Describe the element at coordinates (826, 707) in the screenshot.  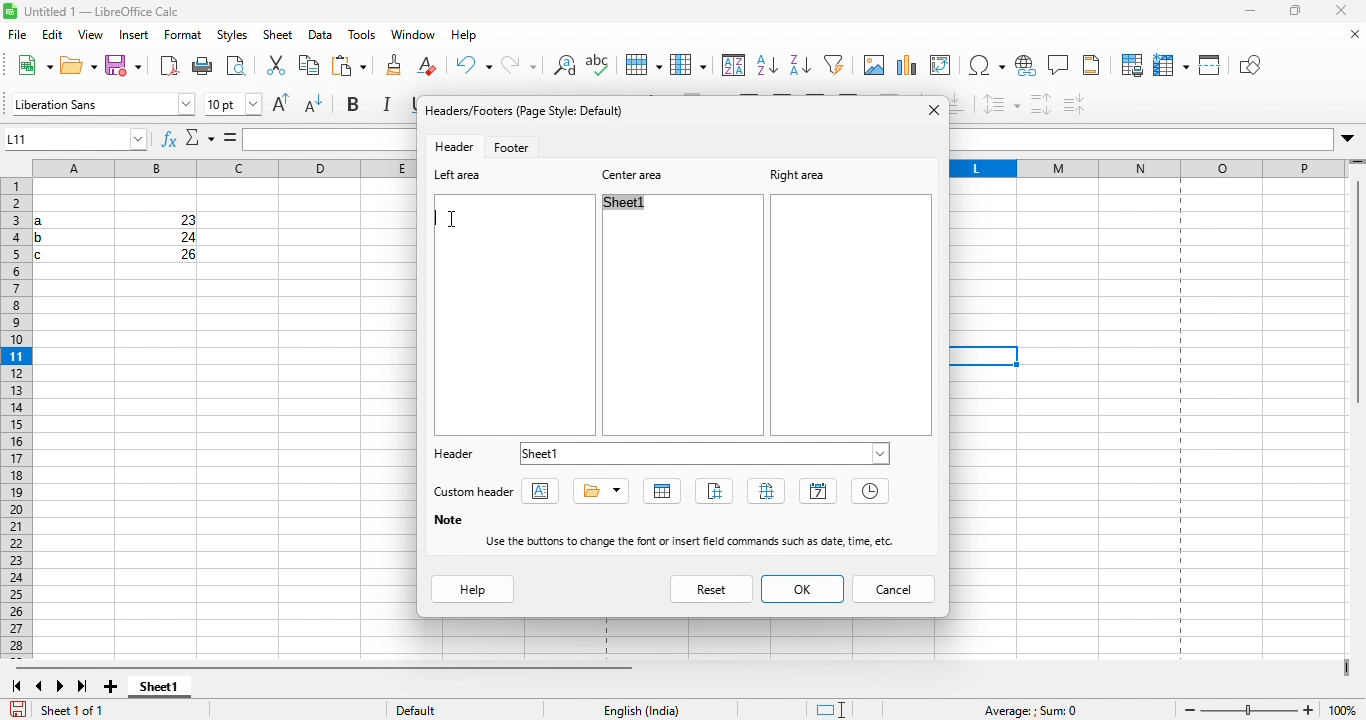
I see `standard selection` at that location.